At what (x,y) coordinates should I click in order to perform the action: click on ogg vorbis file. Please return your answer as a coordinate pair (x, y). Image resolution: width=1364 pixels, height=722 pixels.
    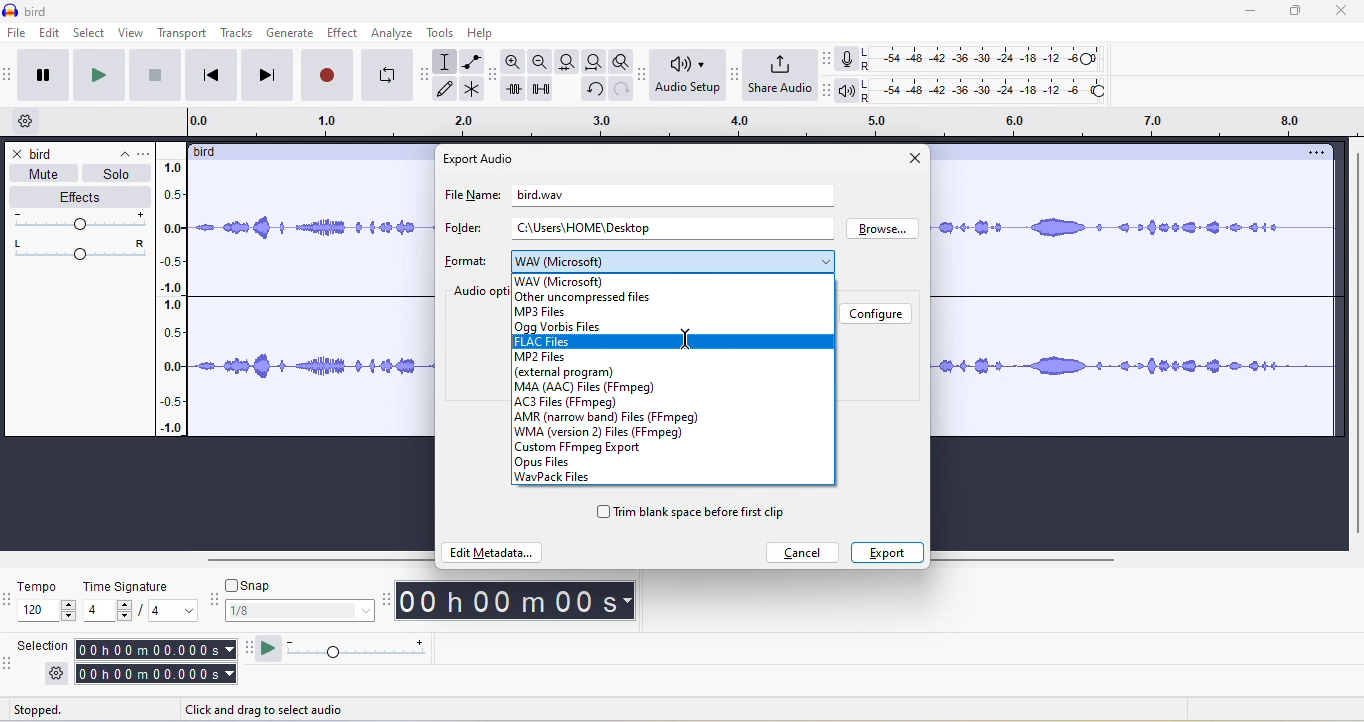
    Looking at the image, I should click on (559, 326).